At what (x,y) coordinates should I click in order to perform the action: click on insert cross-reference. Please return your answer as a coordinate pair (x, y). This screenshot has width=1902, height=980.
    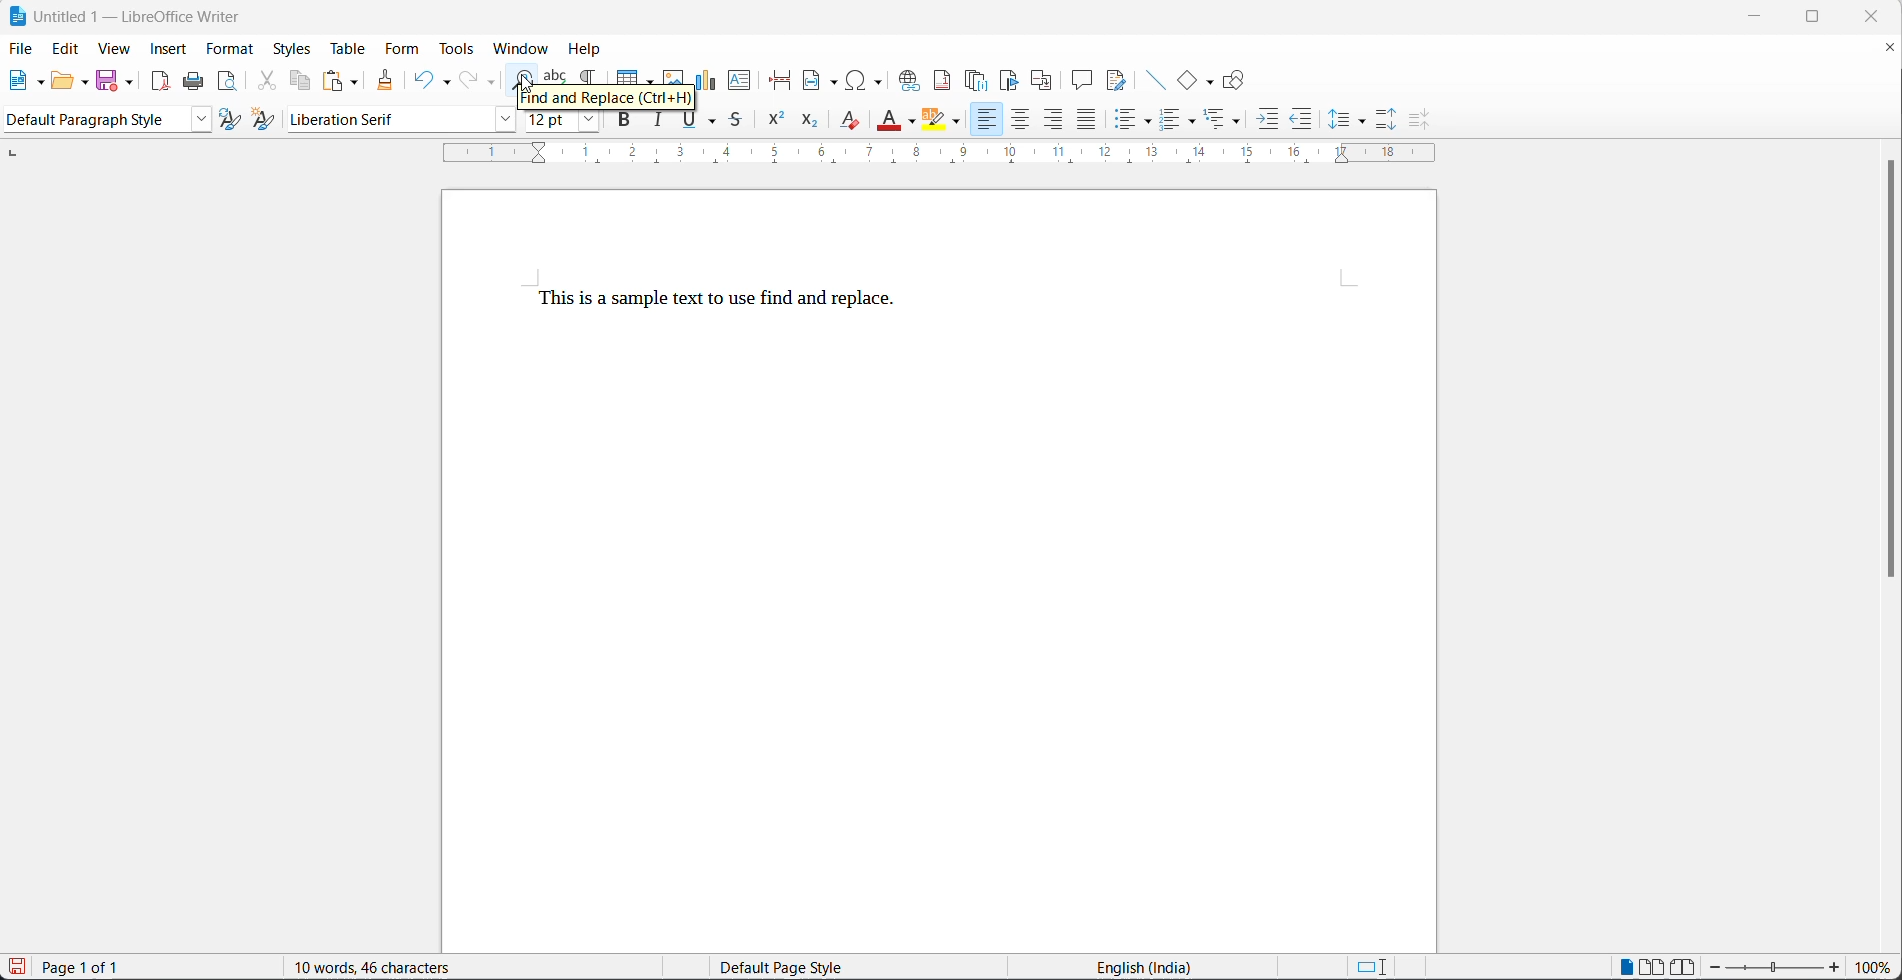
    Looking at the image, I should click on (1042, 80).